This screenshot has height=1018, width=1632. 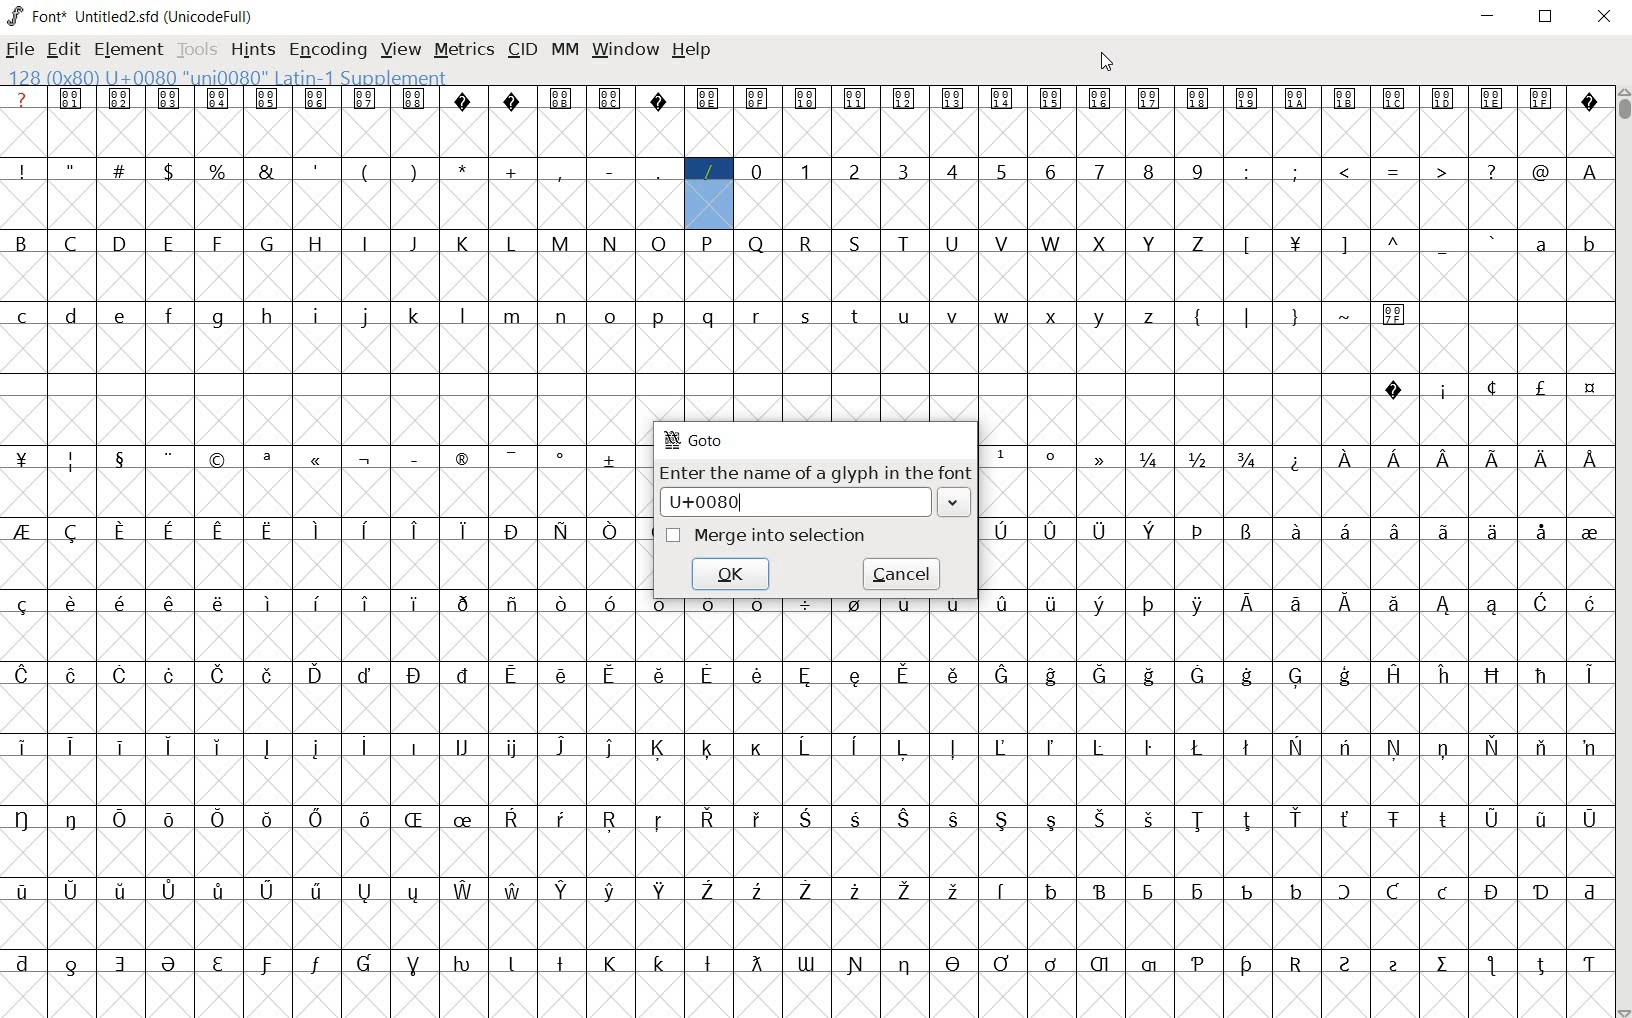 What do you see at coordinates (1444, 99) in the screenshot?
I see `glyph` at bounding box center [1444, 99].